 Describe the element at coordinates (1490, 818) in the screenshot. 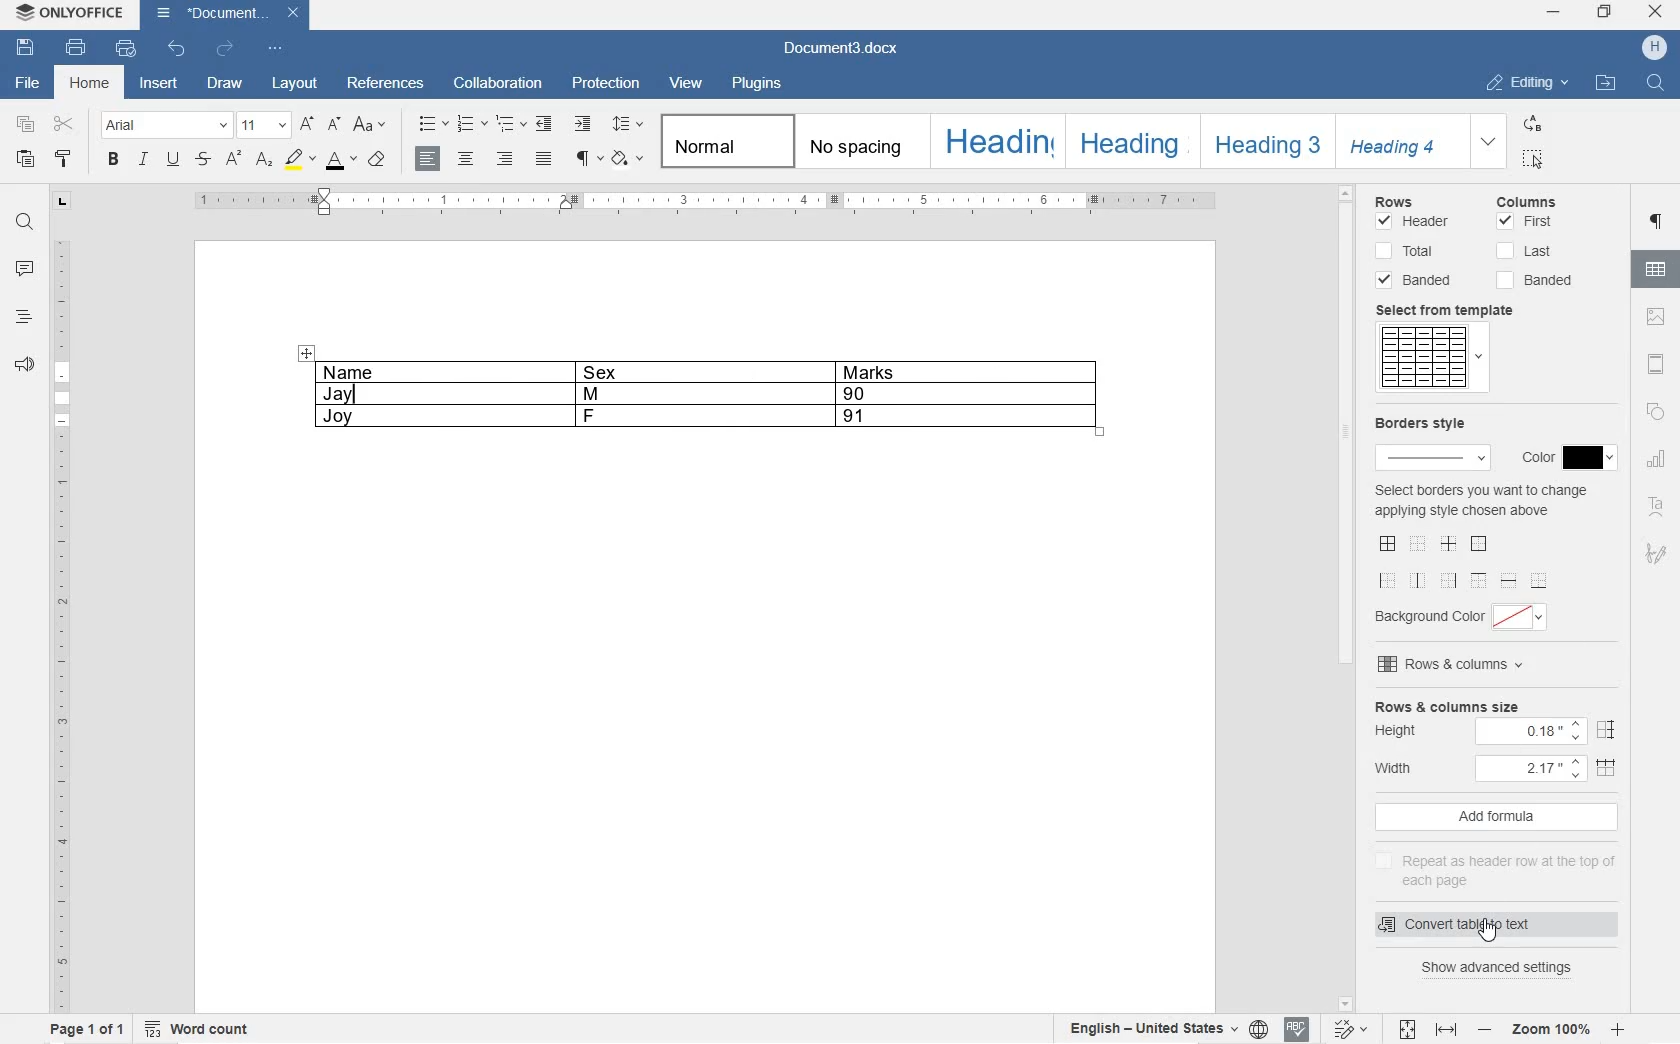

I see `add formula` at that location.